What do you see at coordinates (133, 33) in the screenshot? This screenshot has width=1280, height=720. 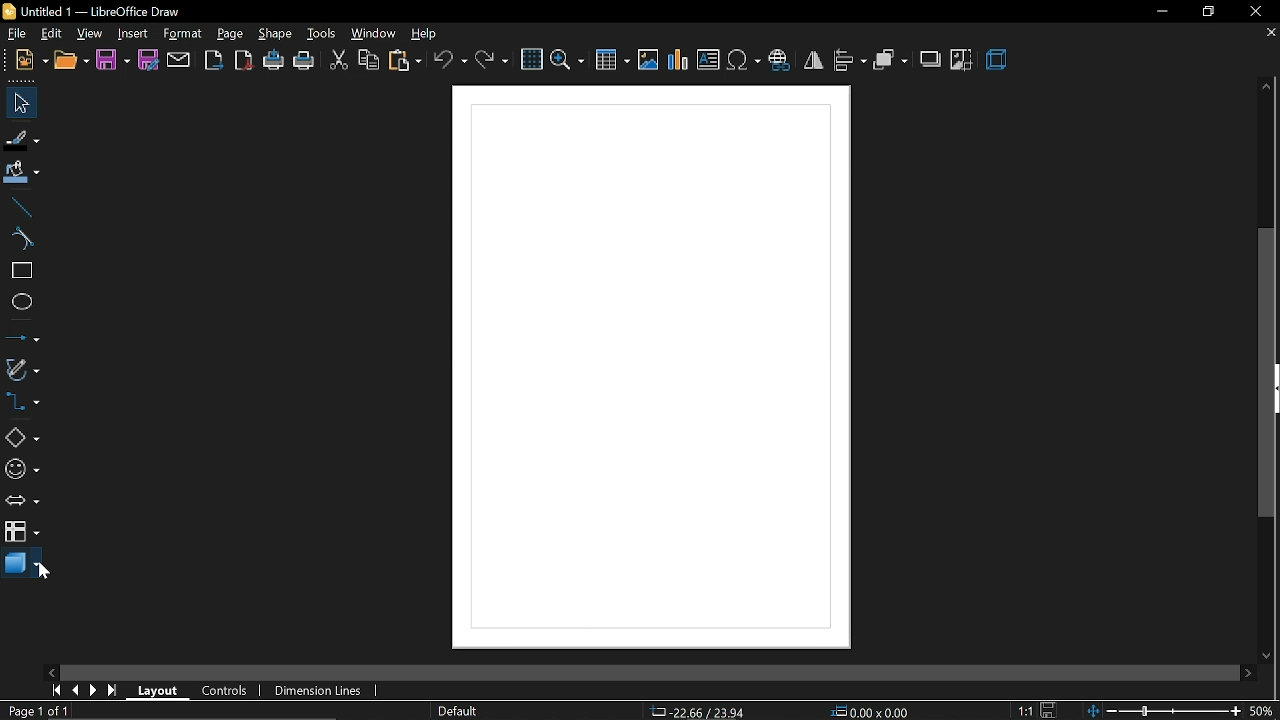 I see `insert` at bounding box center [133, 33].